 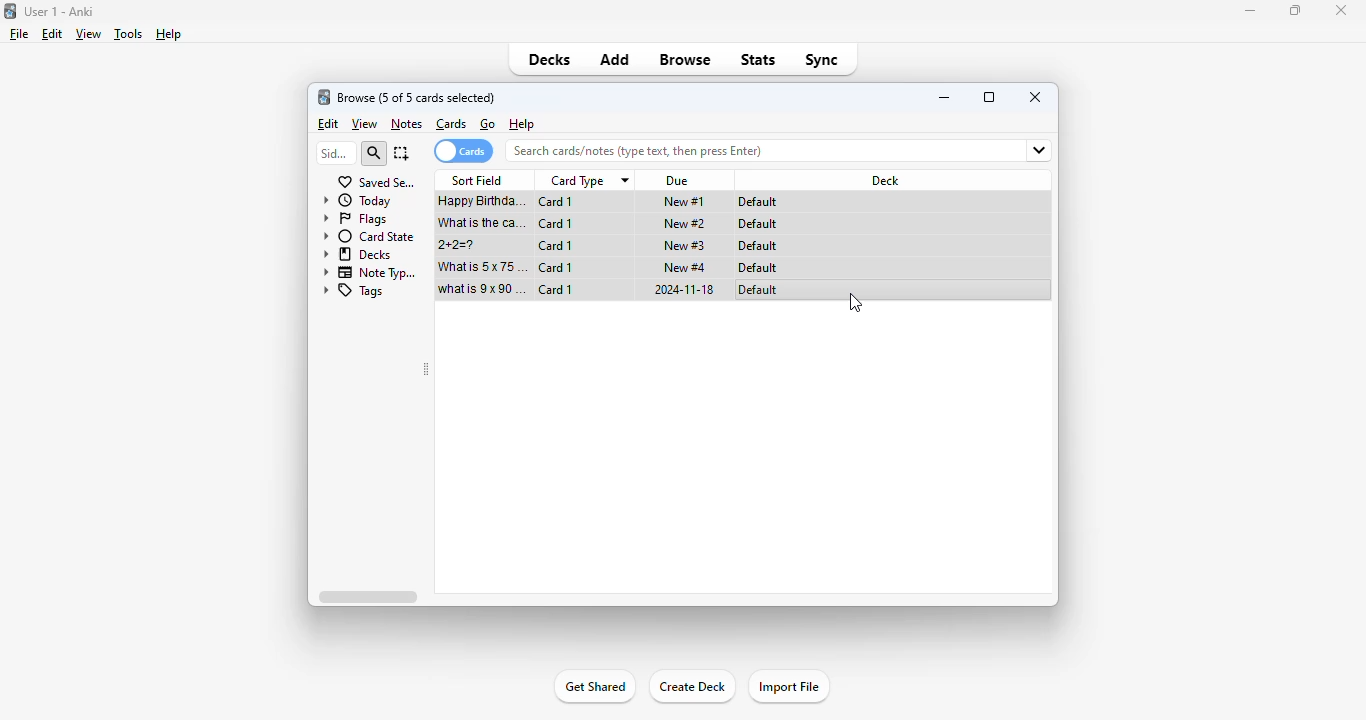 What do you see at coordinates (549, 59) in the screenshot?
I see `decks` at bounding box center [549, 59].